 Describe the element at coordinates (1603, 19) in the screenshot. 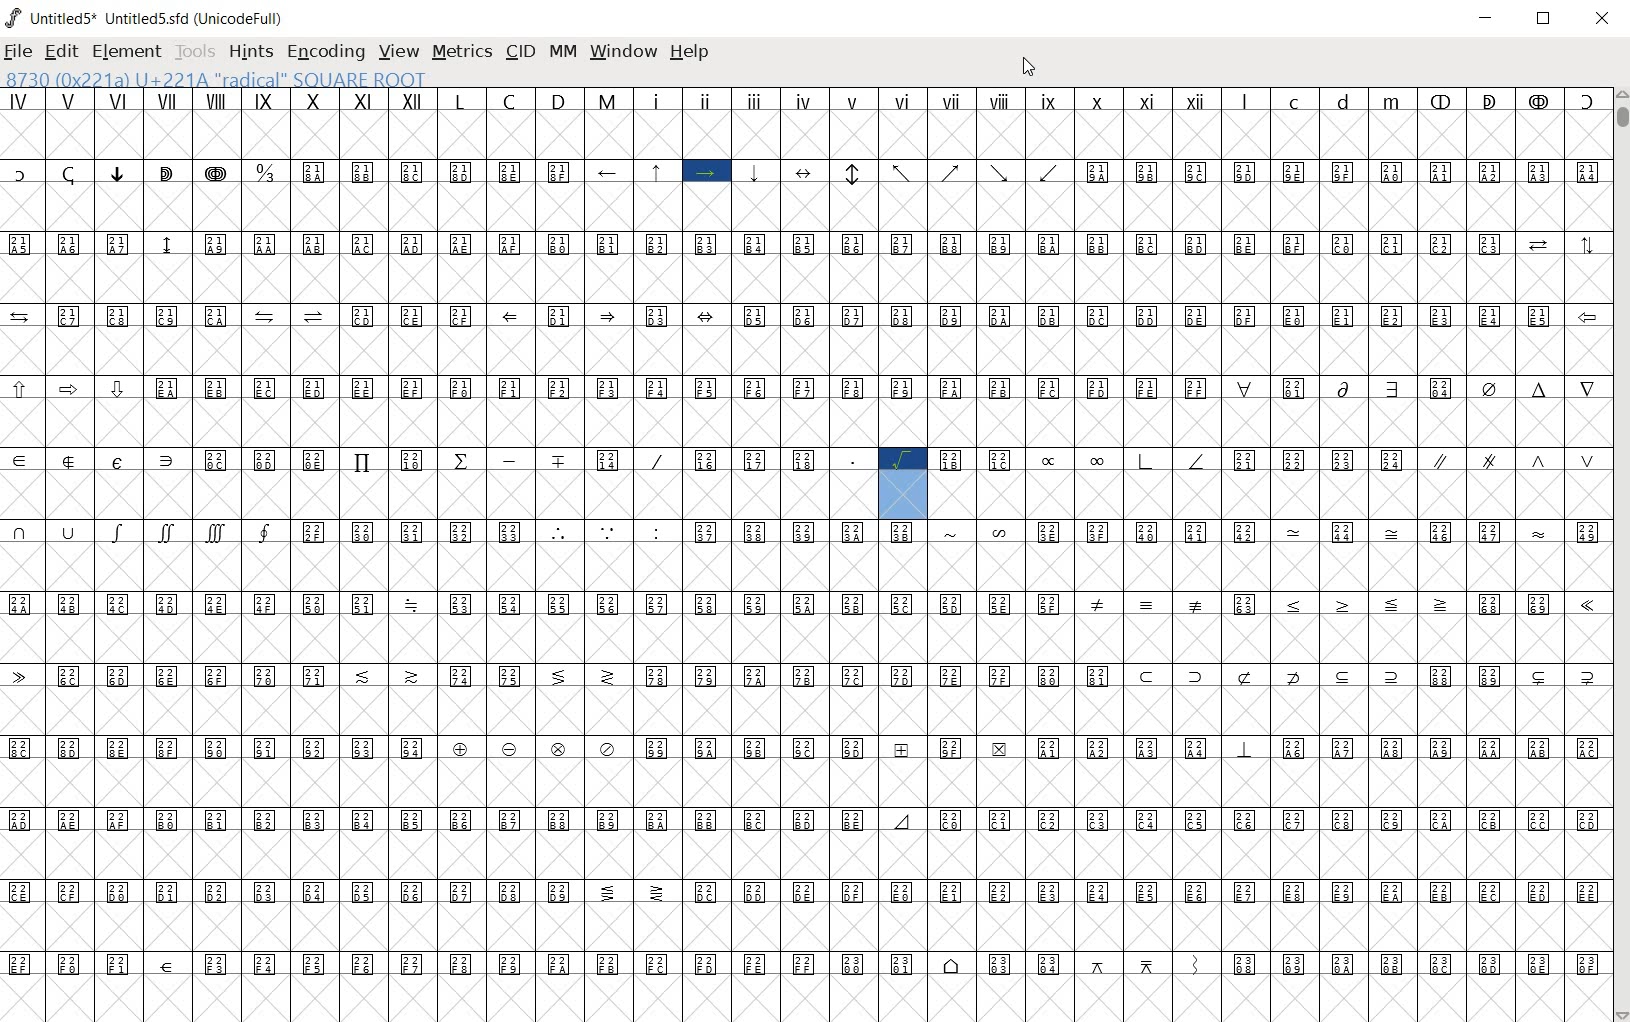

I see `CLOSE` at that location.